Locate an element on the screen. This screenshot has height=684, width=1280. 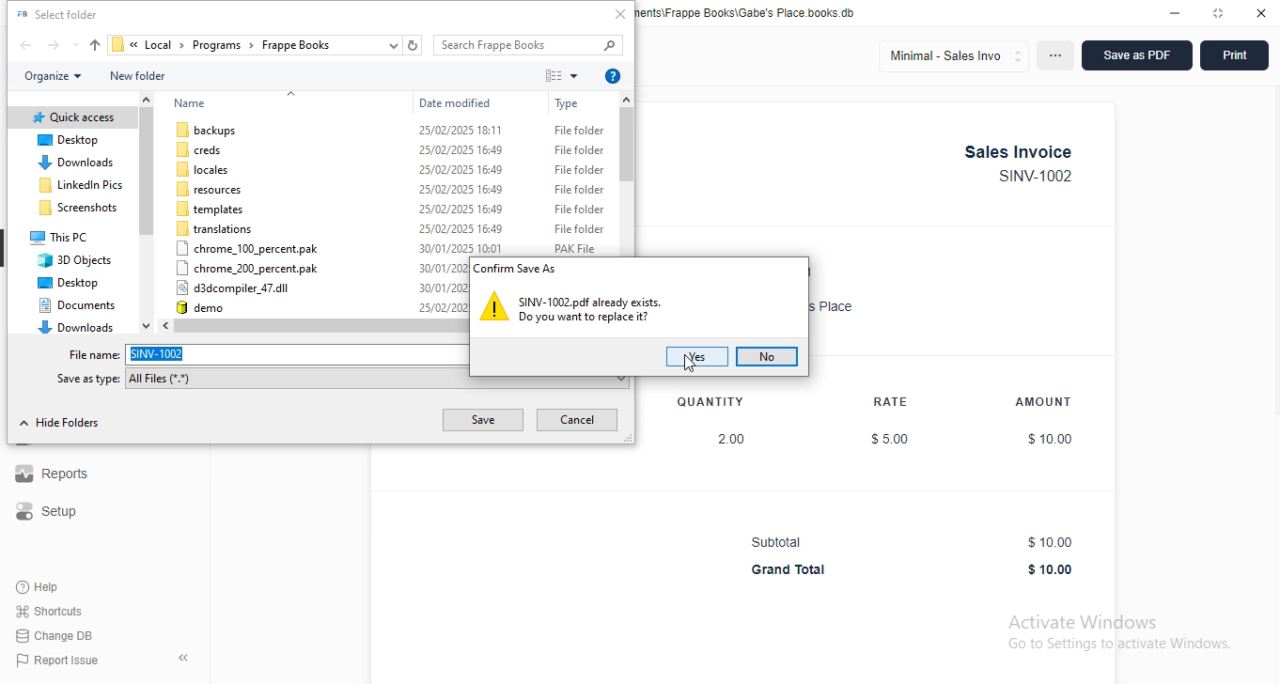
scroll left is located at coordinates (167, 326).